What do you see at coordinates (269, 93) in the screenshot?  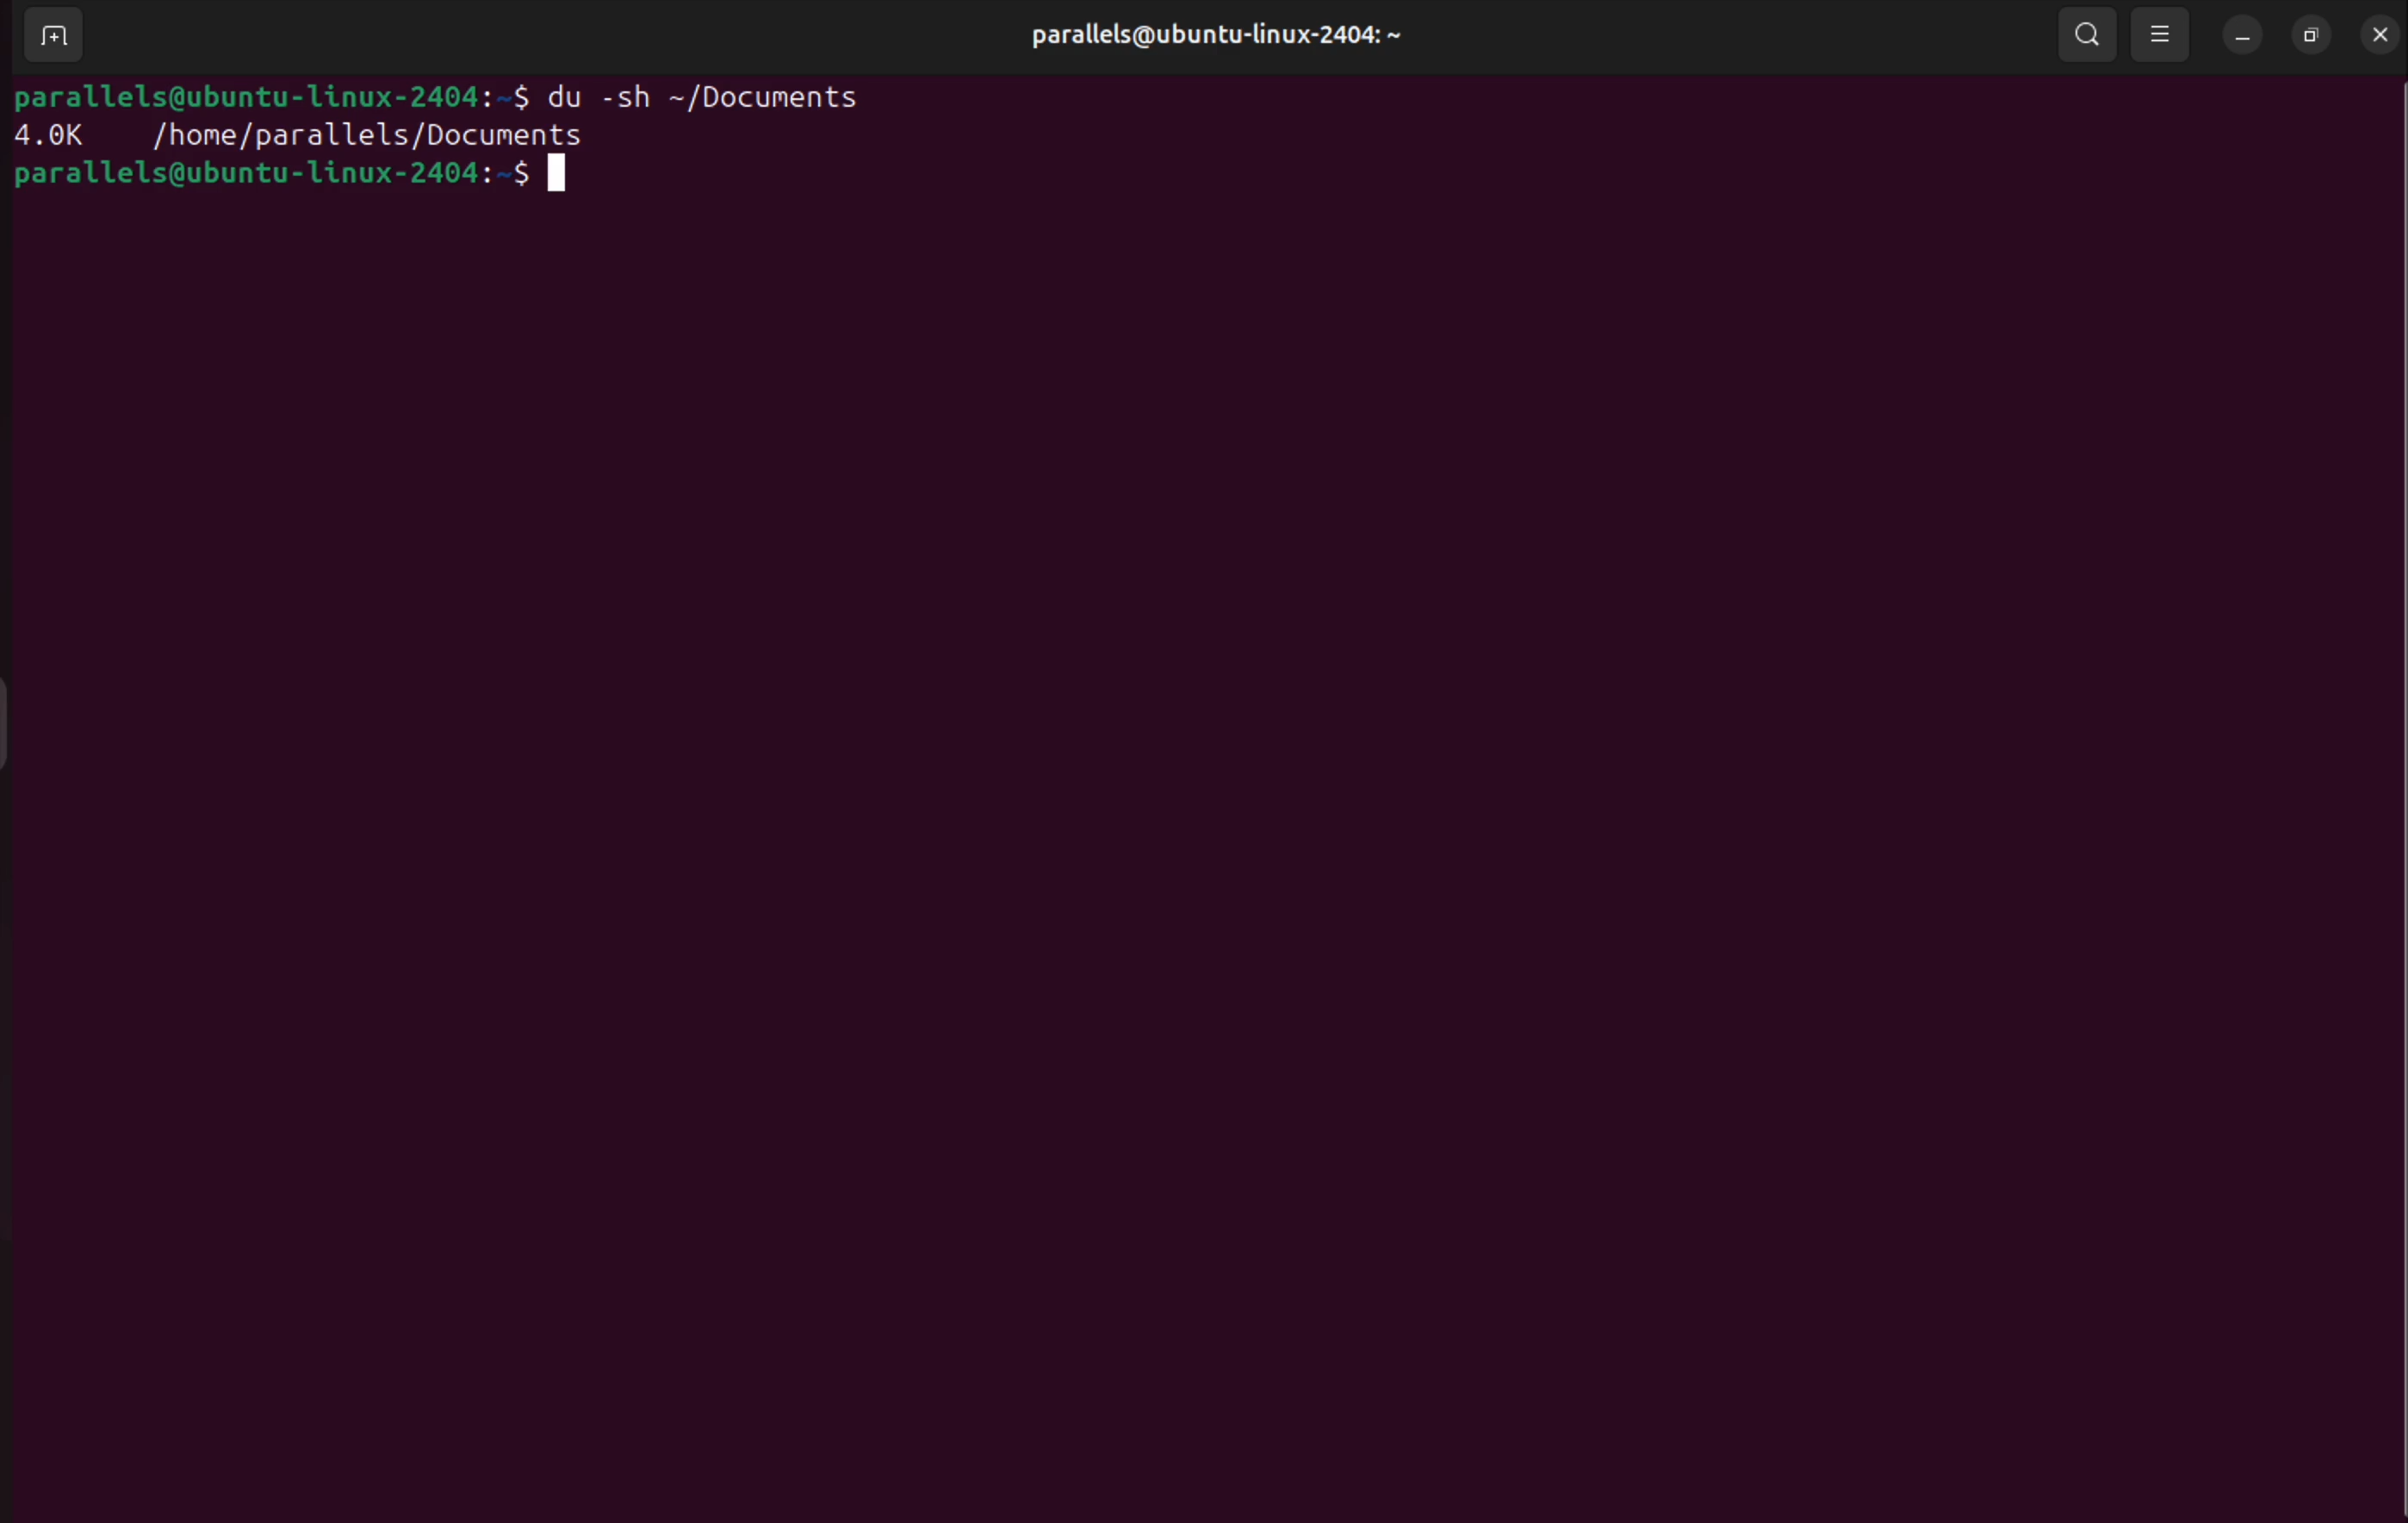 I see `parallels@ubuntu-Llinux-2404:-S` at bounding box center [269, 93].